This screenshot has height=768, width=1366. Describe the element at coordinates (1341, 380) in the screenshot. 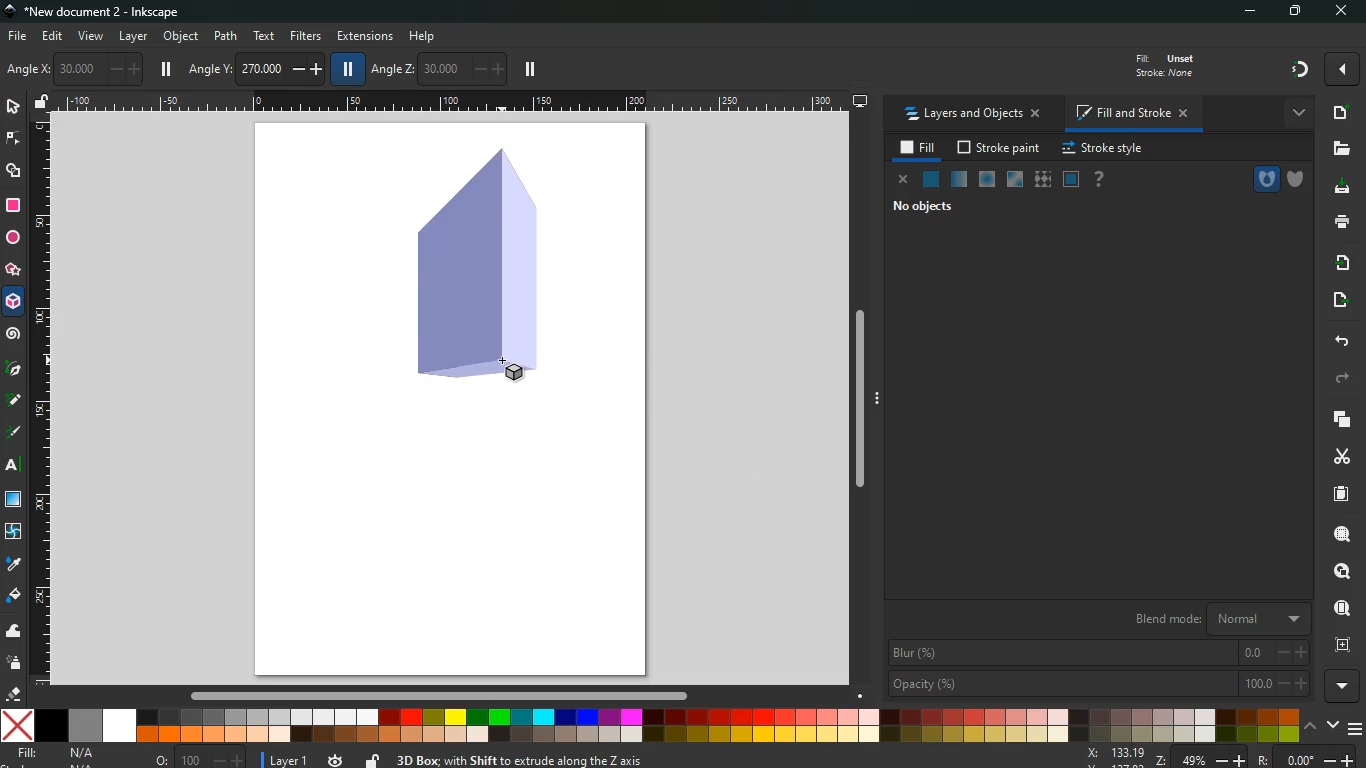

I see `forward` at that location.